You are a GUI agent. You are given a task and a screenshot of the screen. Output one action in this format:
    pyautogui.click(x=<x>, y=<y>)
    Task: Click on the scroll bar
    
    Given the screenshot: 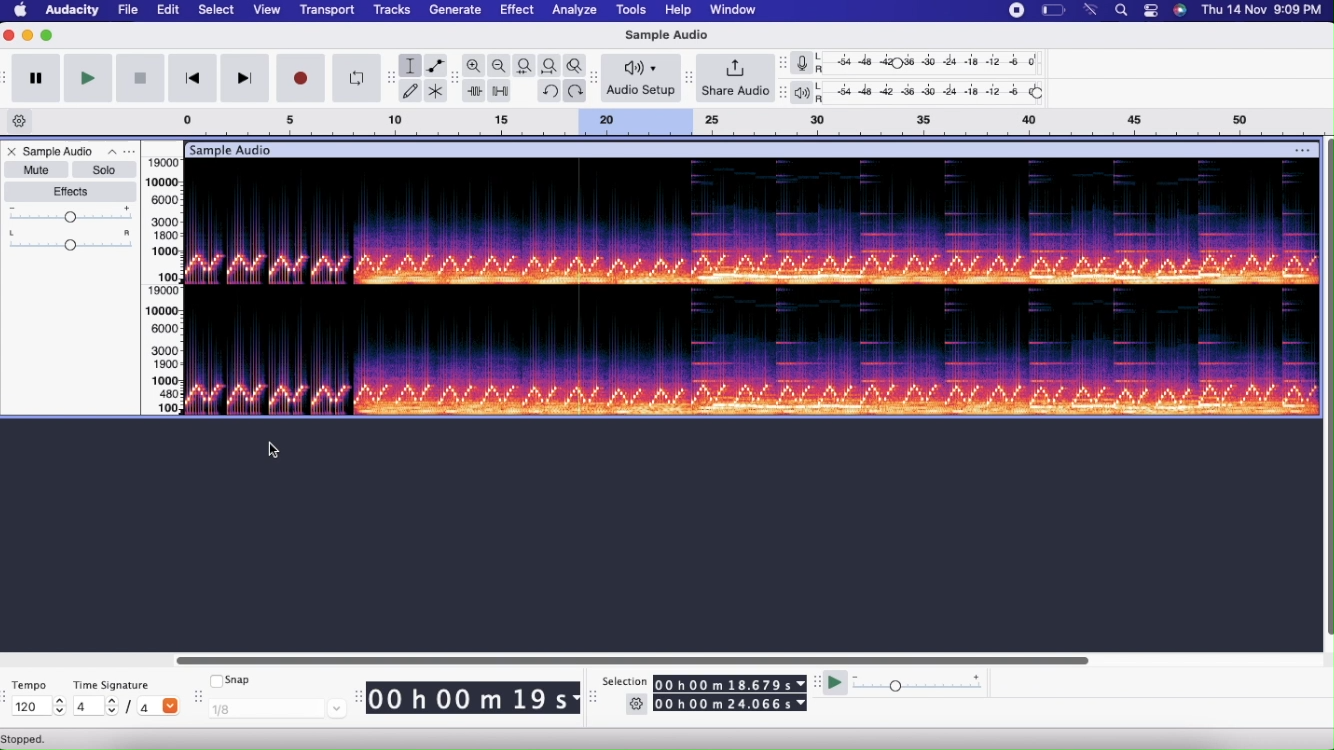 What is the action you would take?
    pyautogui.click(x=1326, y=388)
    